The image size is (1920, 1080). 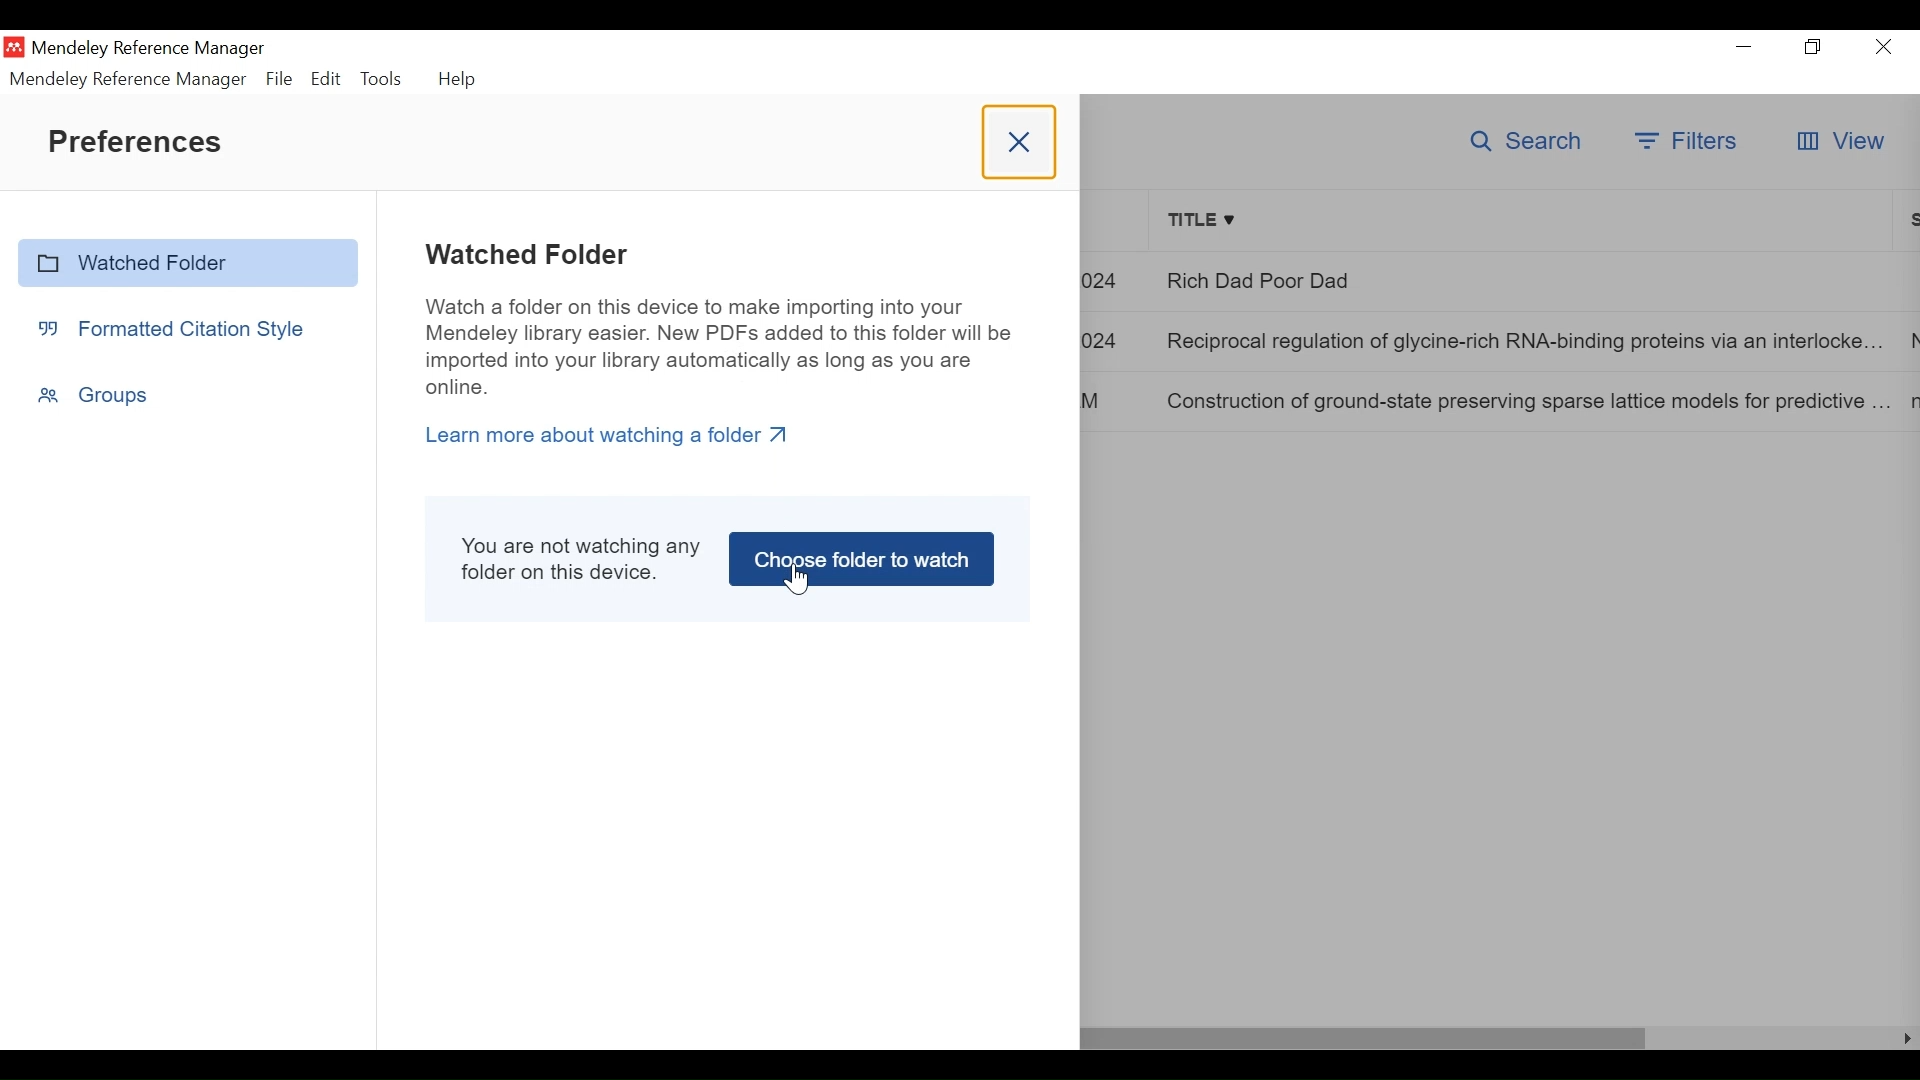 What do you see at coordinates (860, 559) in the screenshot?
I see `Choose folder to watch` at bounding box center [860, 559].